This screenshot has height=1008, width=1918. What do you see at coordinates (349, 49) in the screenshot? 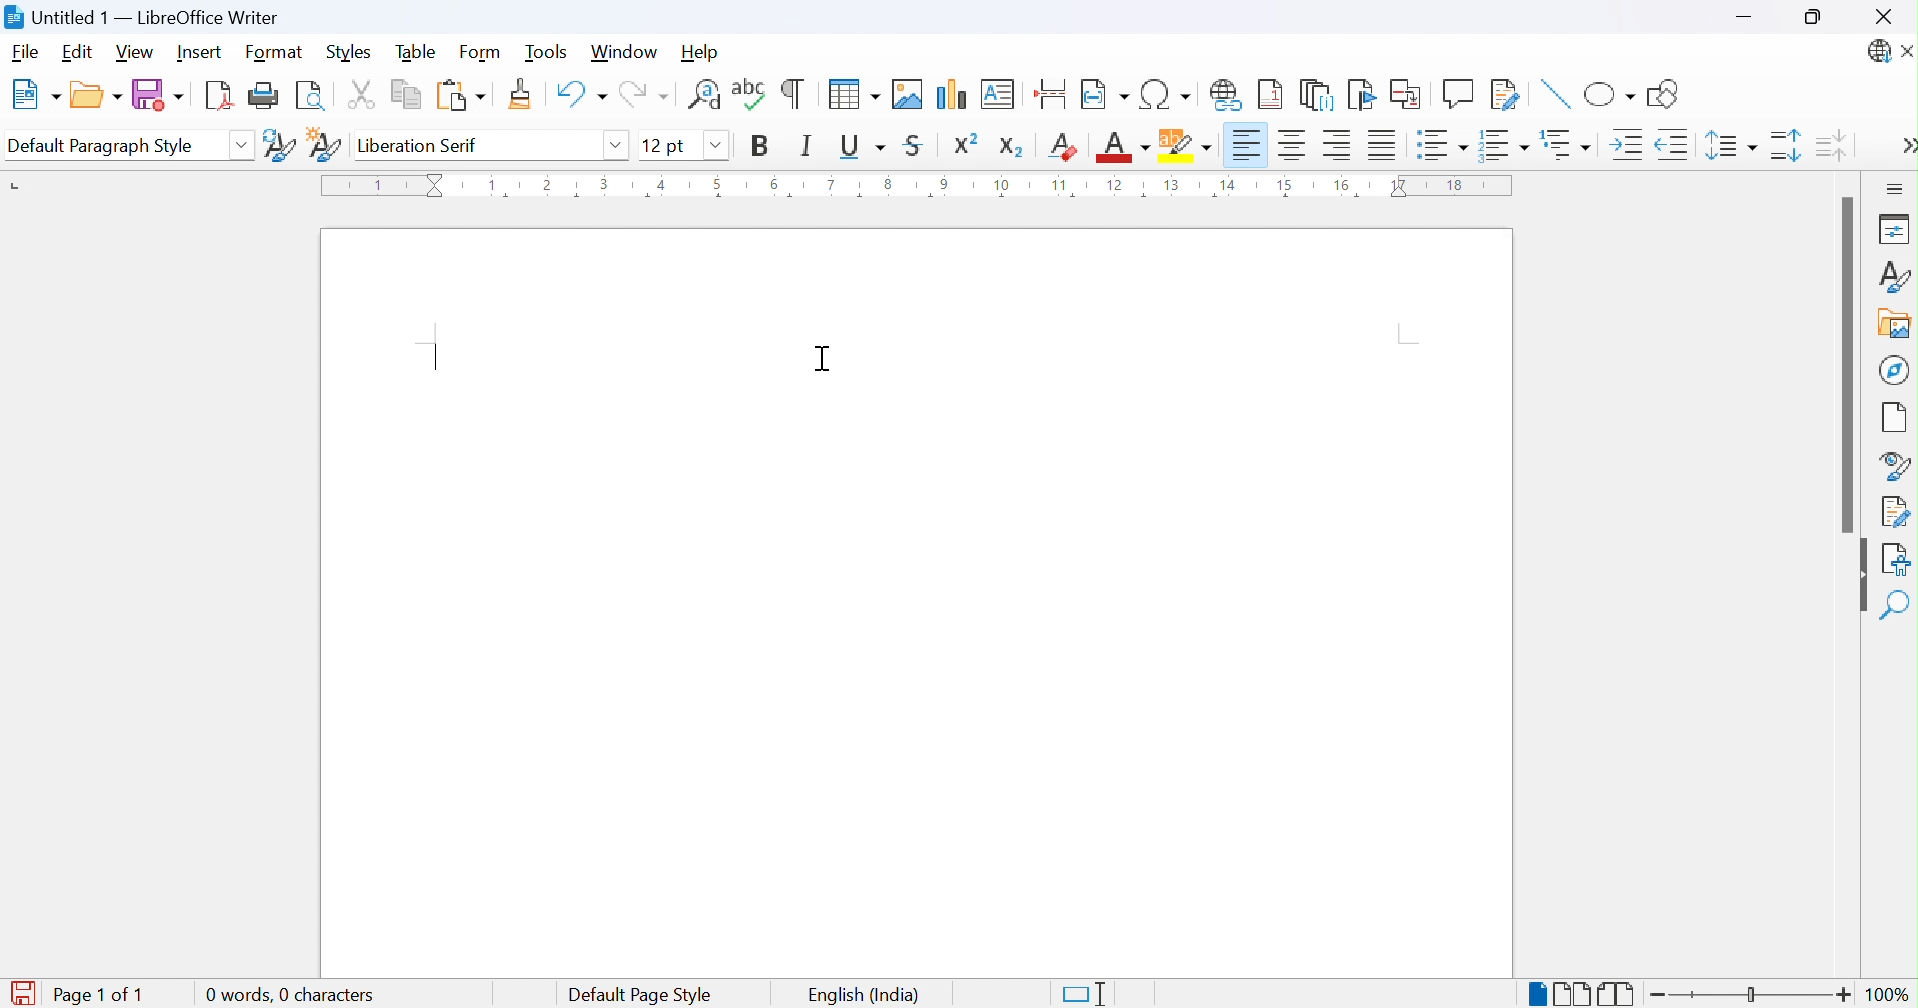
I see `Styles` at bounding box center [349, 49].